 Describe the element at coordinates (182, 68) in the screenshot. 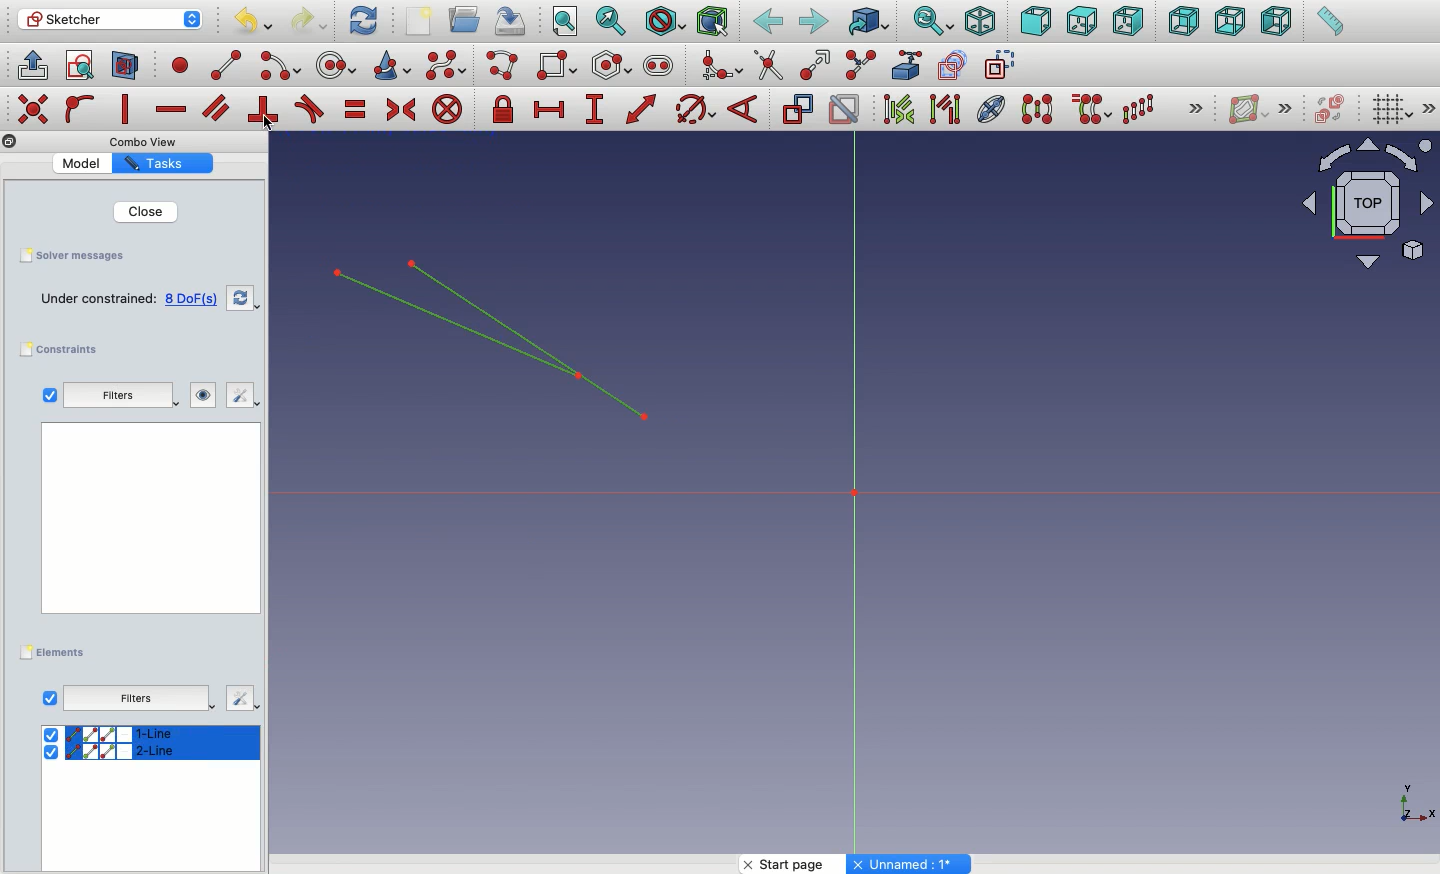

I see `point` at that location.